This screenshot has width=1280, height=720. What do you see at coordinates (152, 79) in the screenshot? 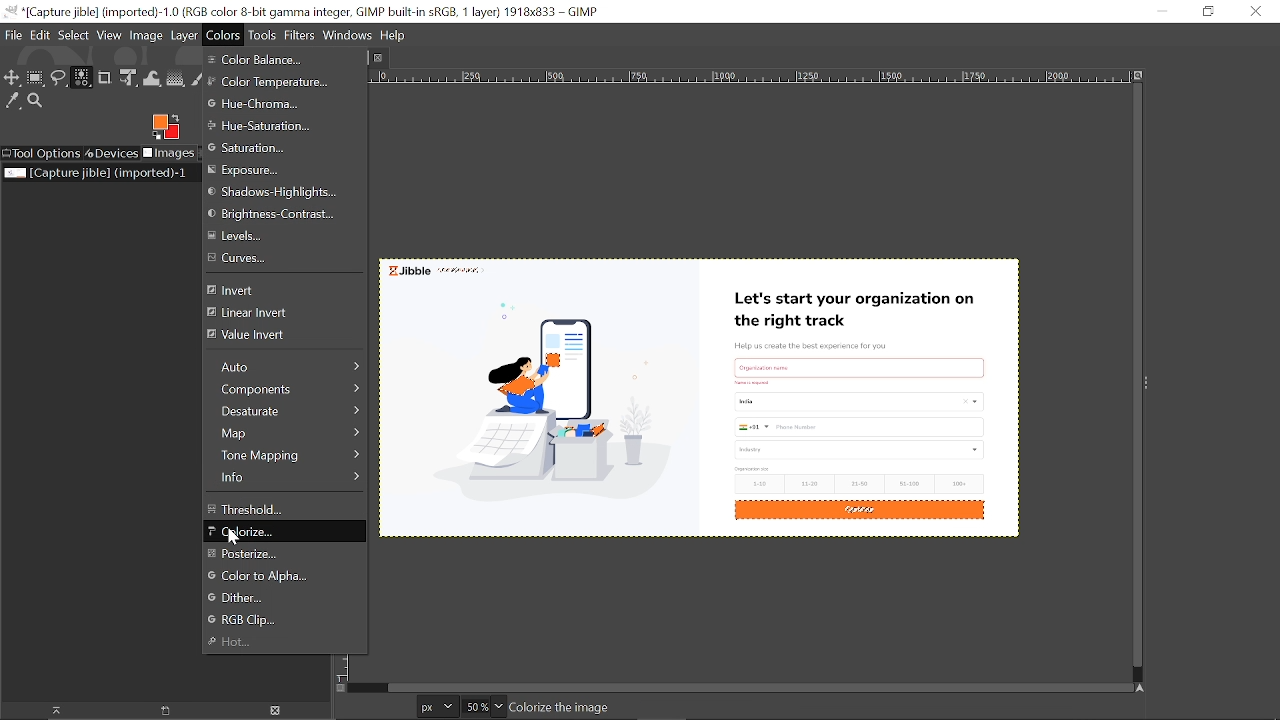
I see `Wrap text tool` at bounding box center [152, 79].